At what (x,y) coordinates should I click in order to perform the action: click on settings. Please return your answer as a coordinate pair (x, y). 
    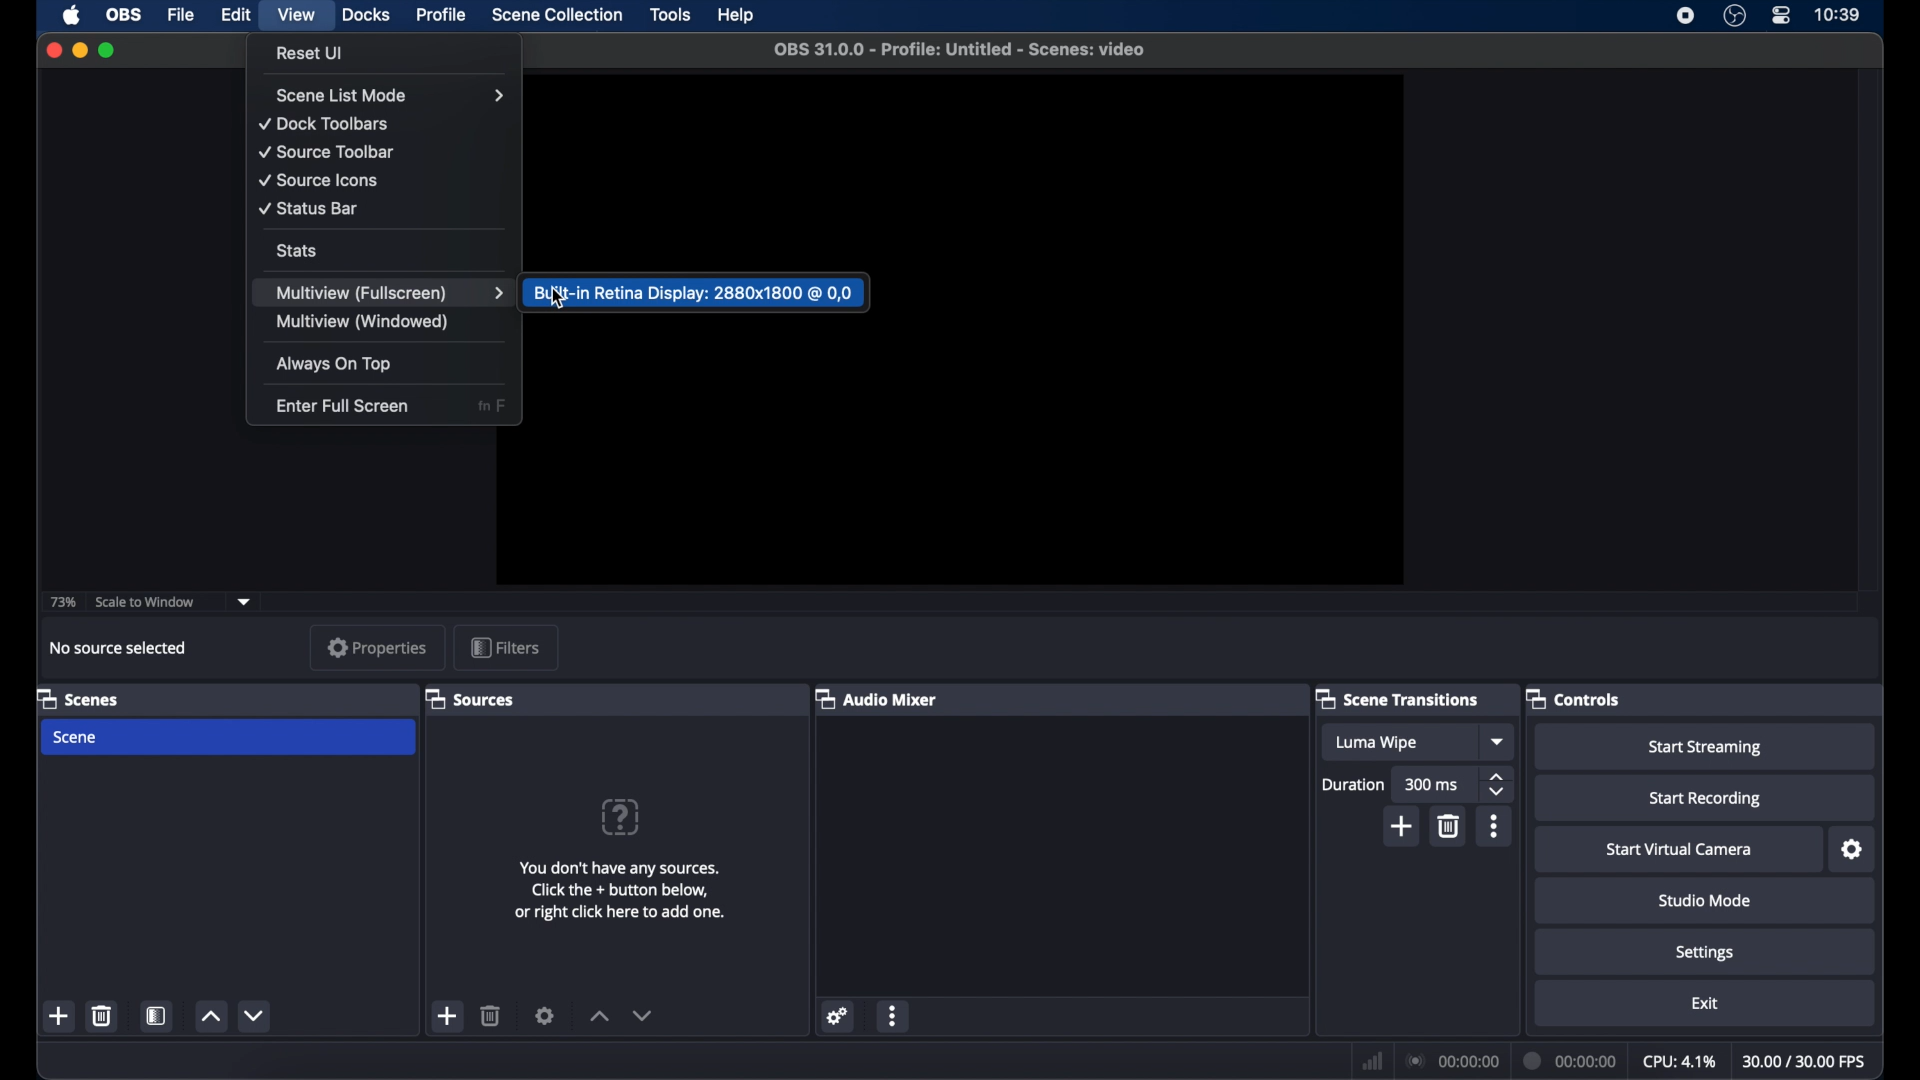
    Looking at the image, I should click on (1708, 951).